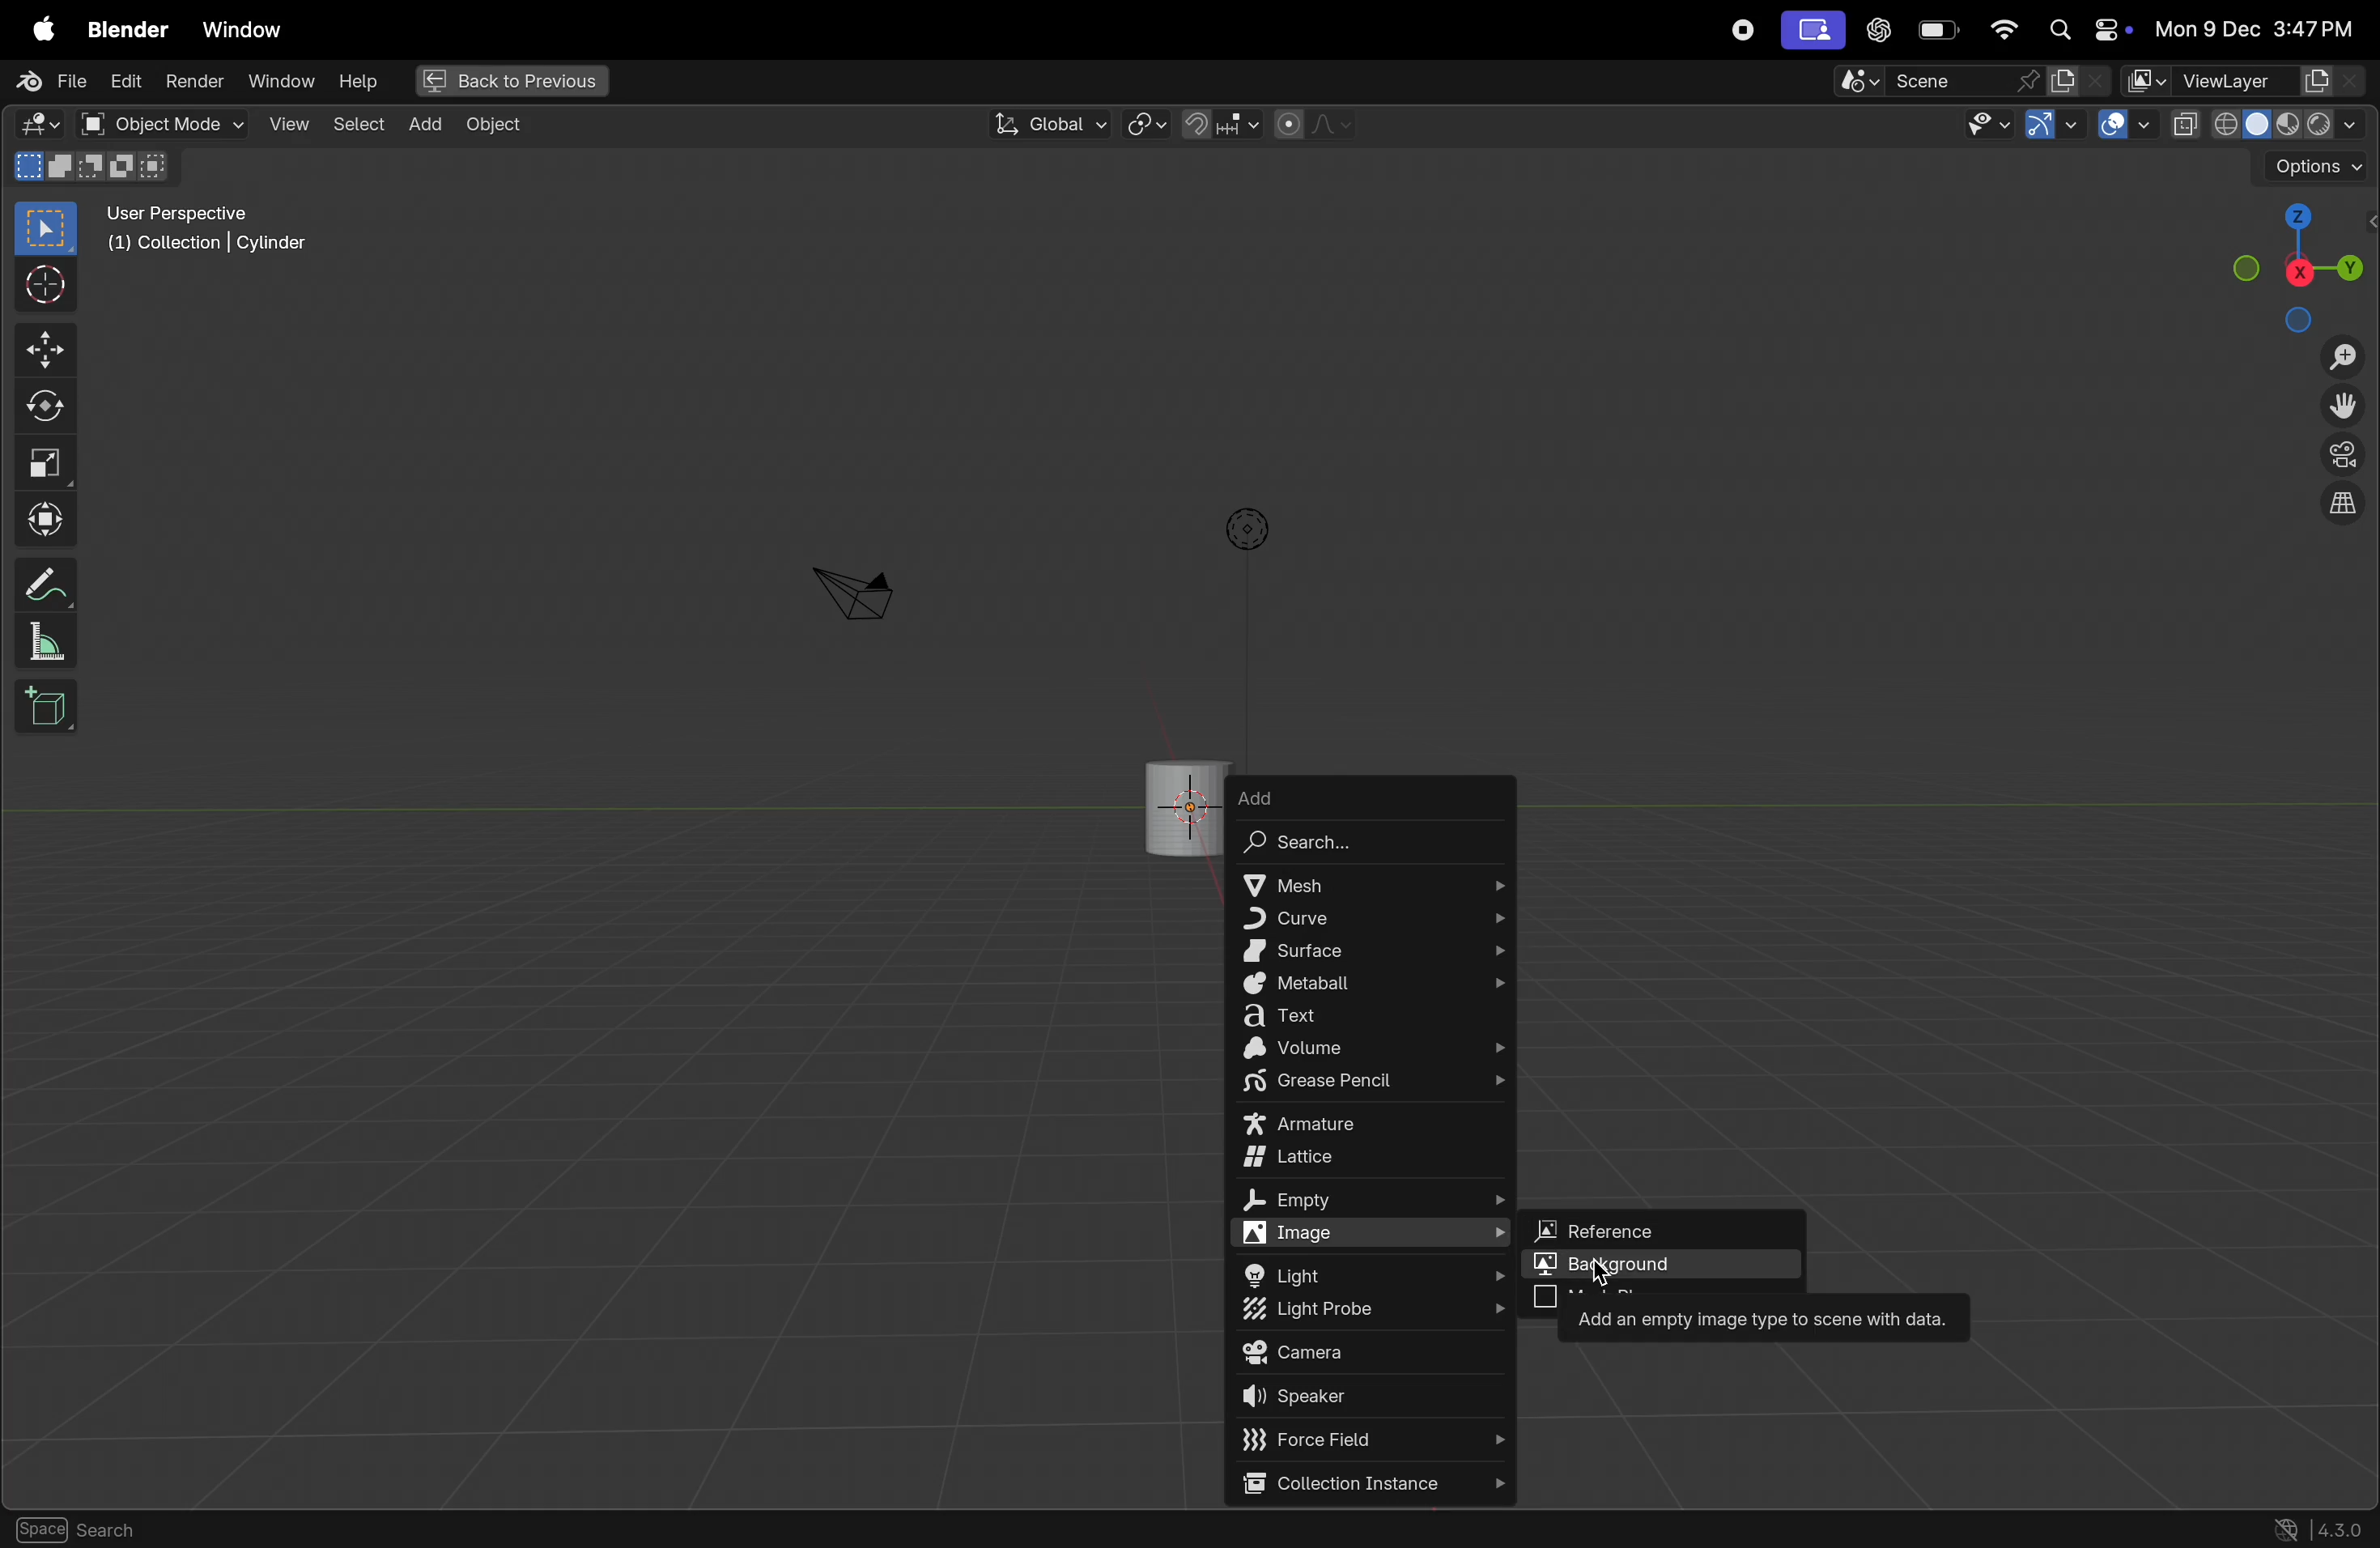 The image size is (2380, 1548). What do you see at coordinates (1878, 31) in the screenshot?
I see `chatgpt` at bounding box center [1878, 31].